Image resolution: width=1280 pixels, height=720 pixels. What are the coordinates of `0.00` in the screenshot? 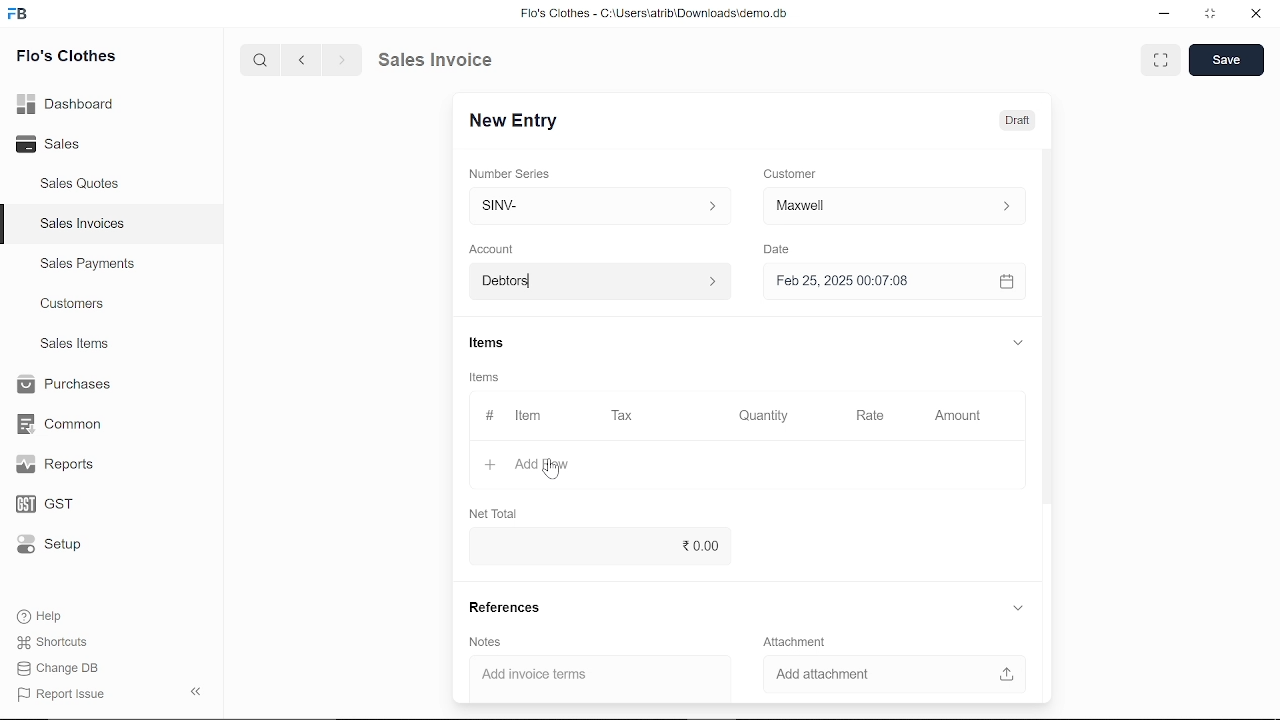 It's located at (639, 547).